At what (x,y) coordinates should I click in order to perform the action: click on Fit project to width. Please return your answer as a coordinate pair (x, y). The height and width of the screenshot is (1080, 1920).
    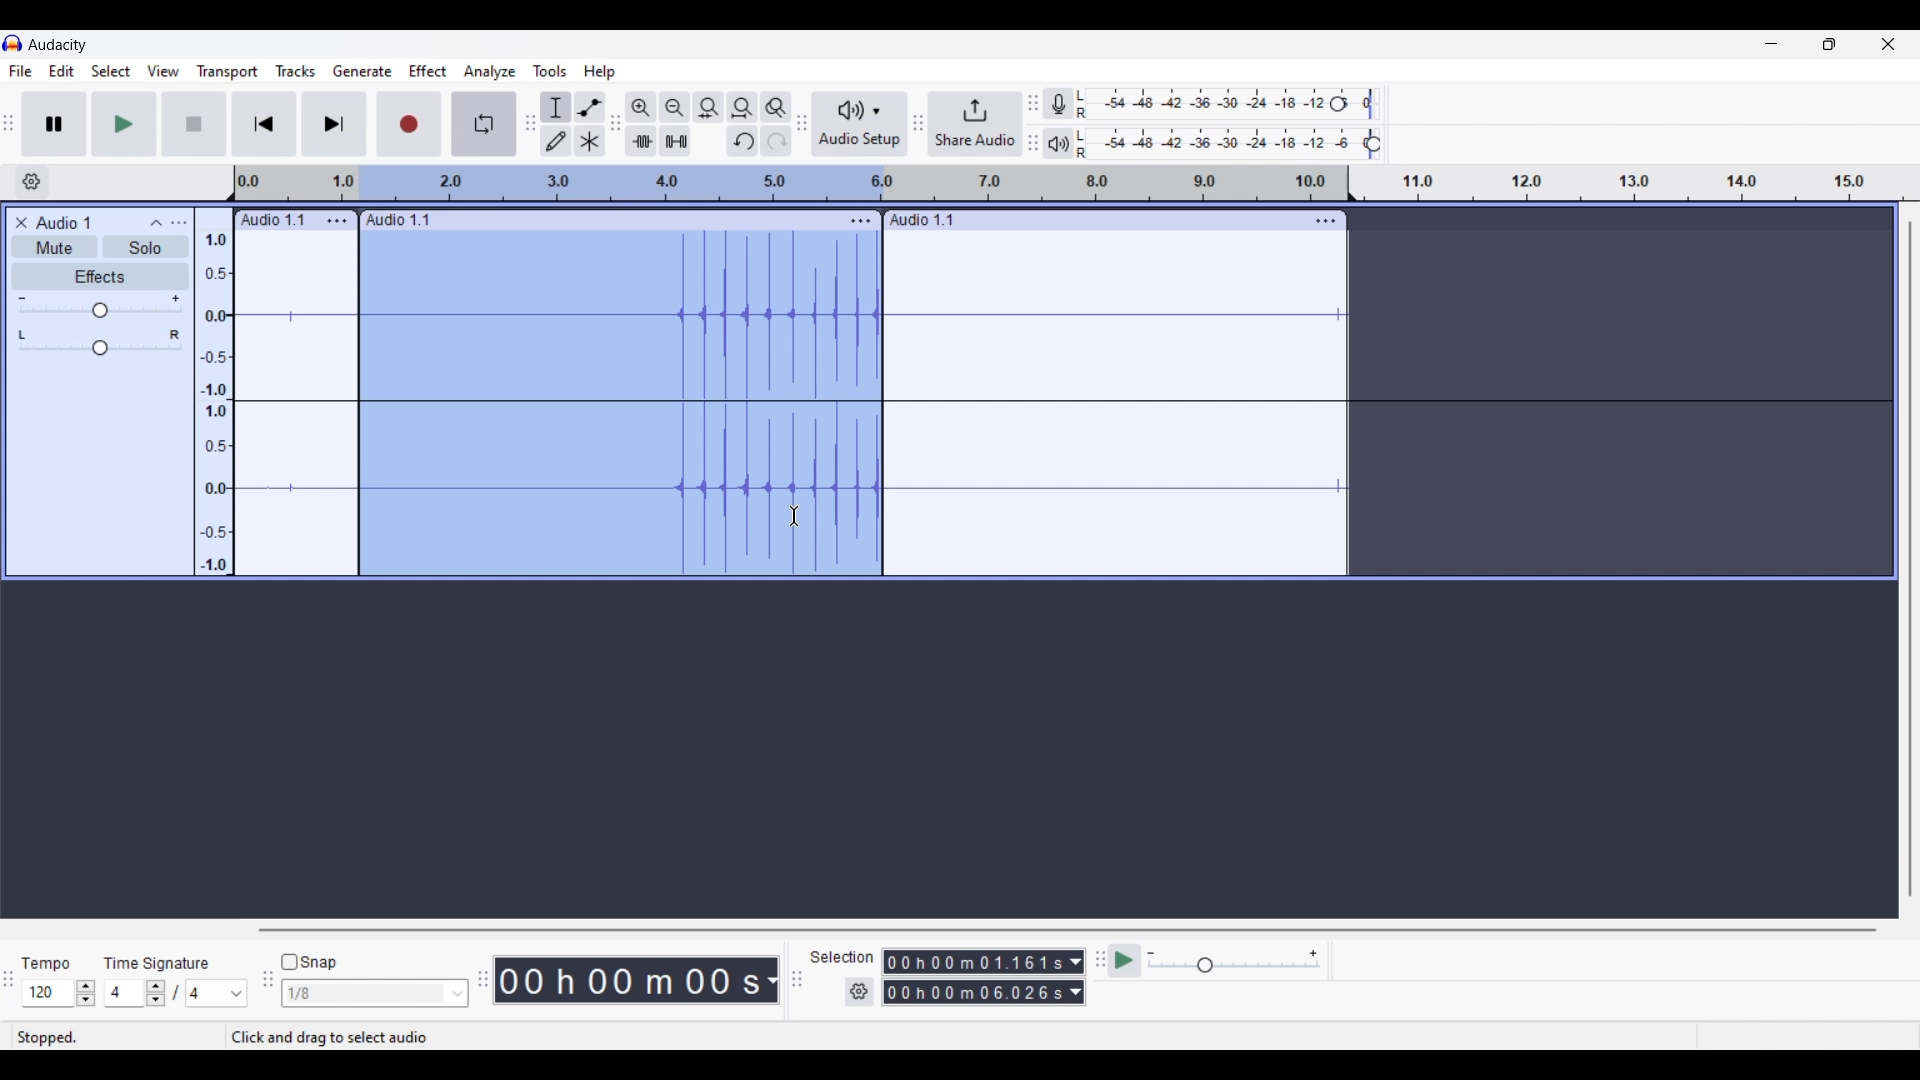
    Looking at the image, I should click on (742, 107).